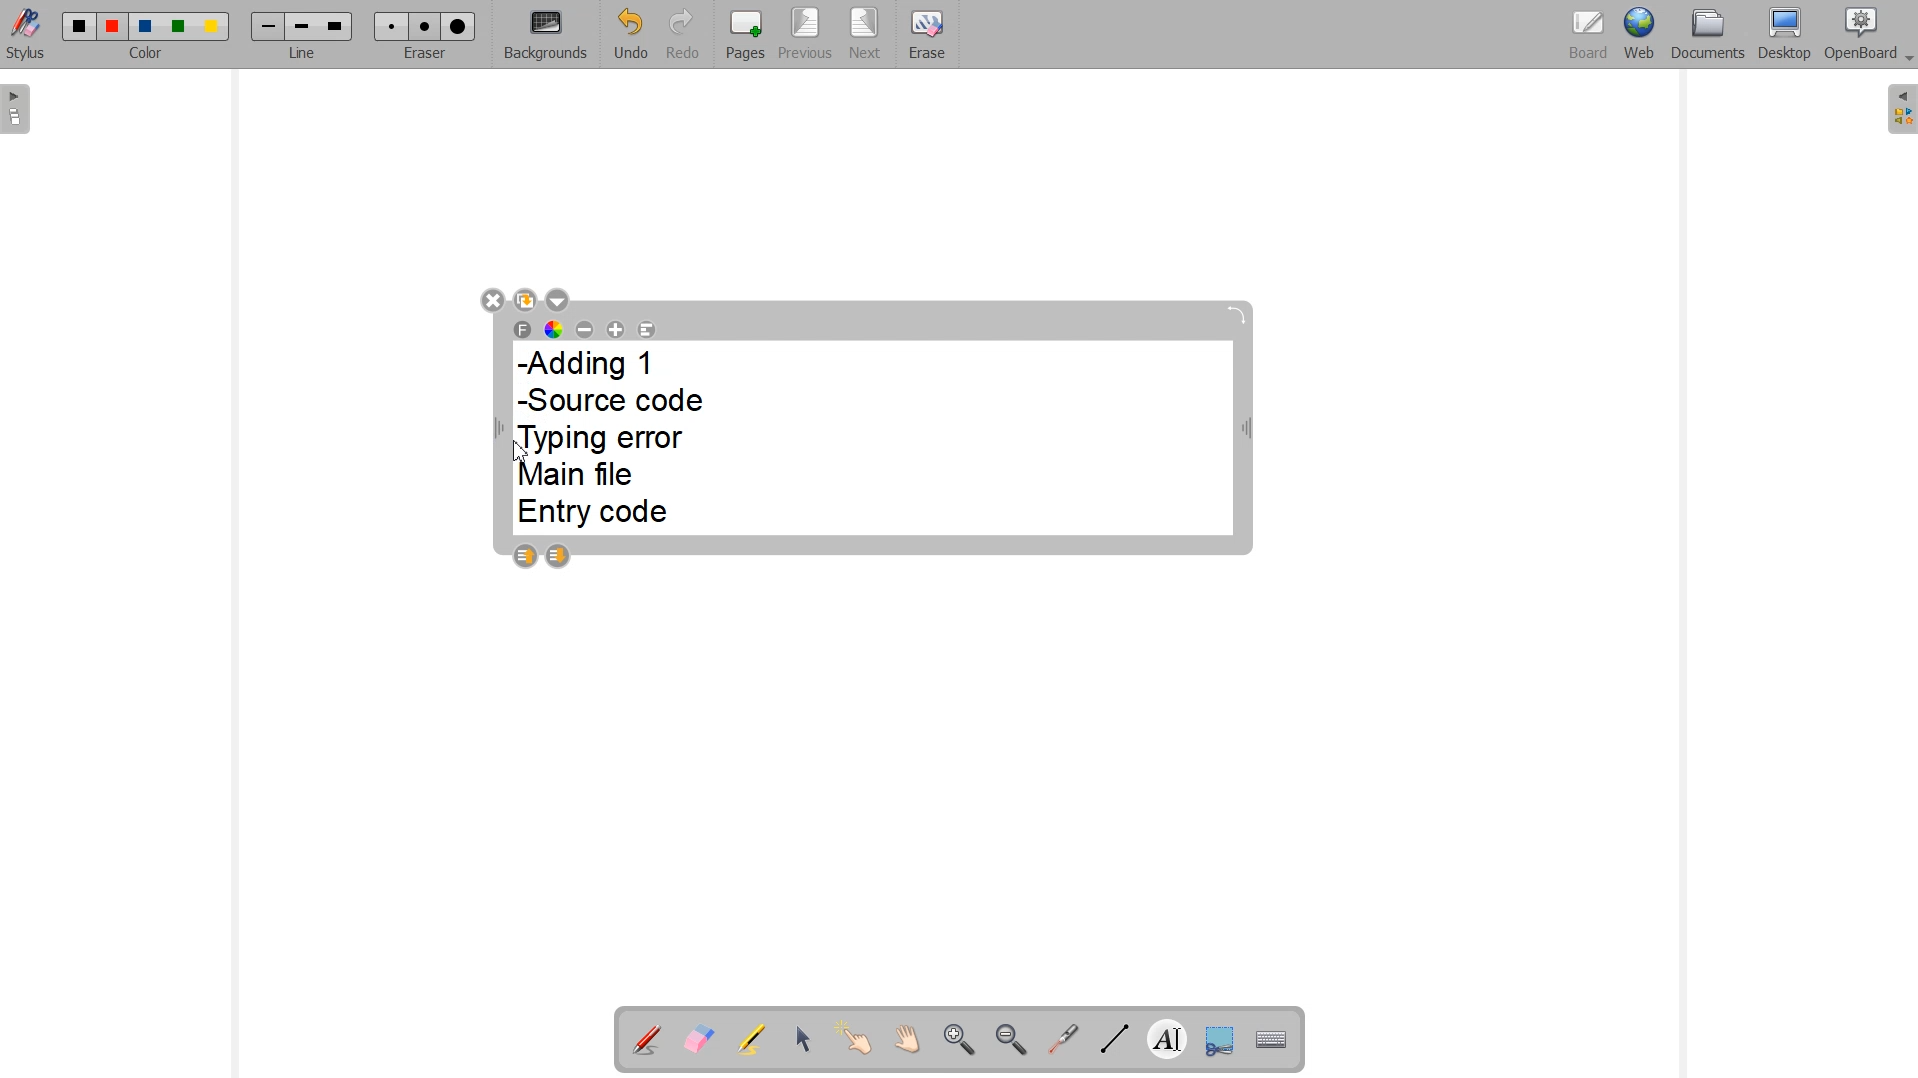 The width and height of the screenshot is (1918, 1078). Describe the element at coordinates (680, 33) in the screenshot. I see `Redo` at that location.